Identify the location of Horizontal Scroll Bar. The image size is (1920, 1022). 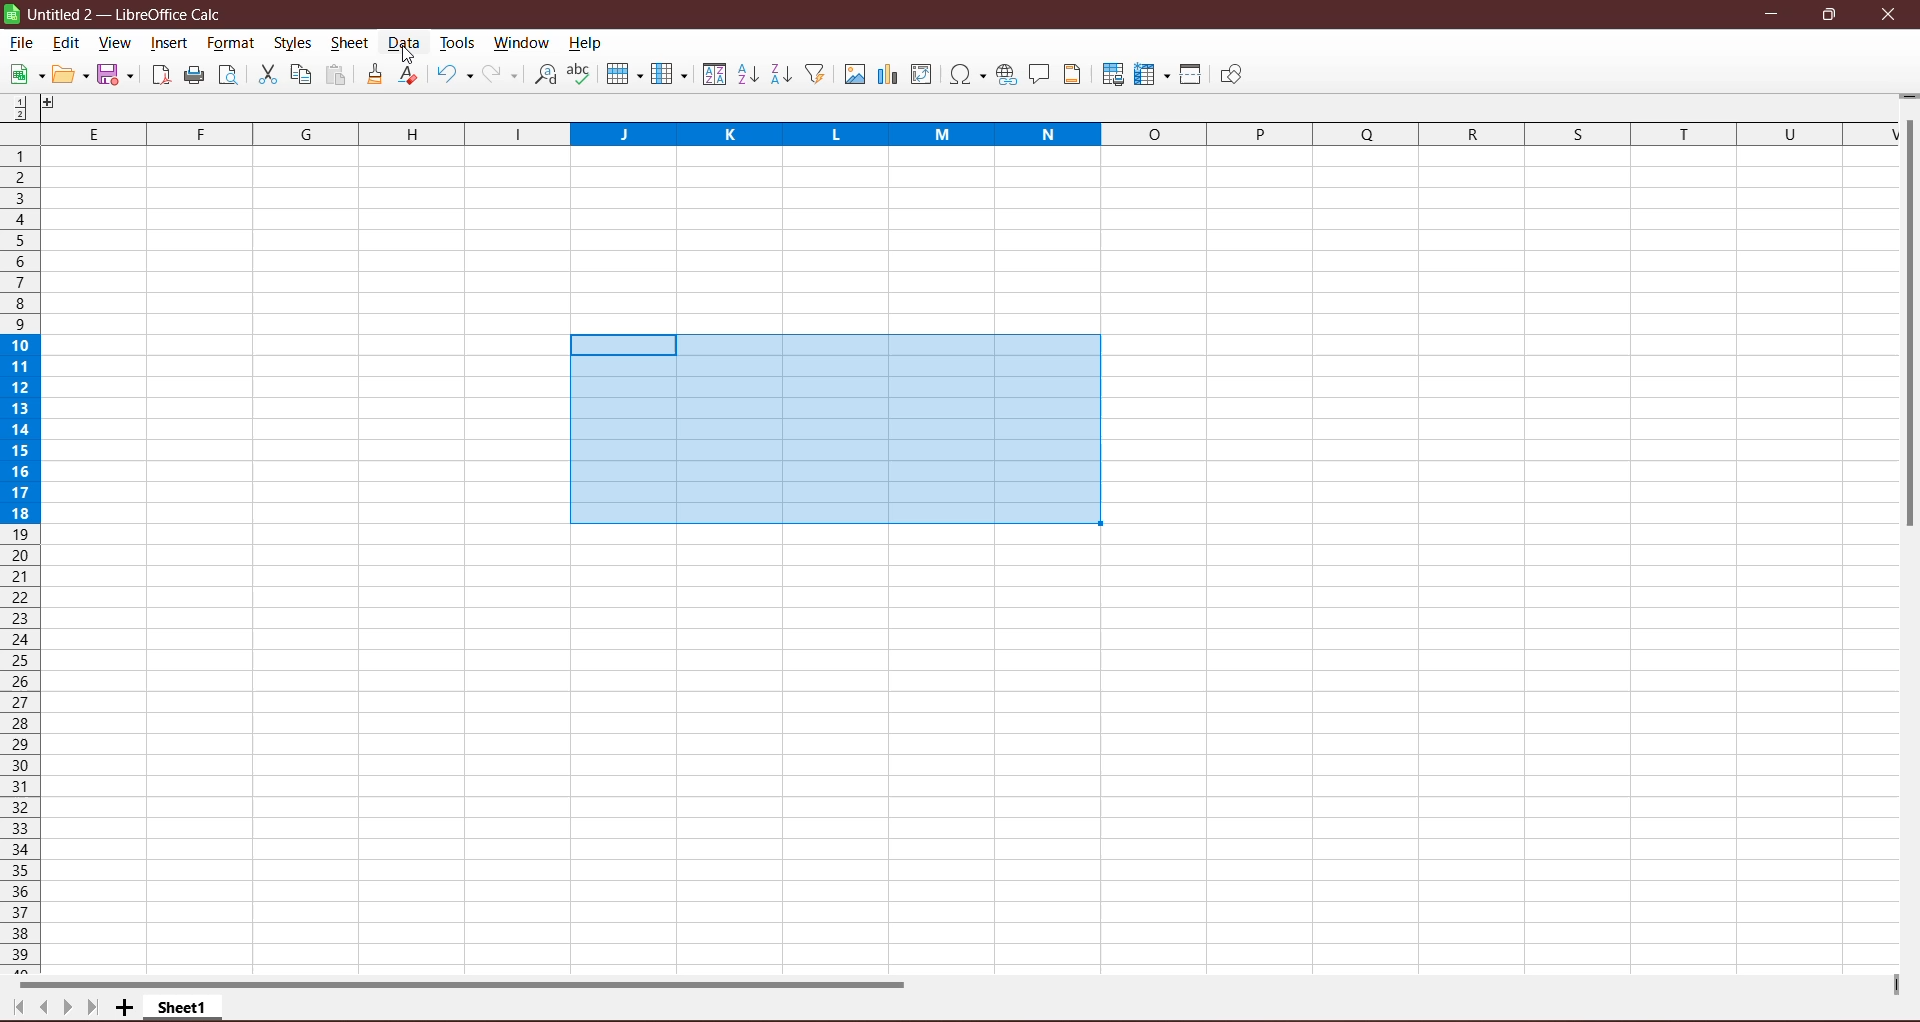
(475, 983).